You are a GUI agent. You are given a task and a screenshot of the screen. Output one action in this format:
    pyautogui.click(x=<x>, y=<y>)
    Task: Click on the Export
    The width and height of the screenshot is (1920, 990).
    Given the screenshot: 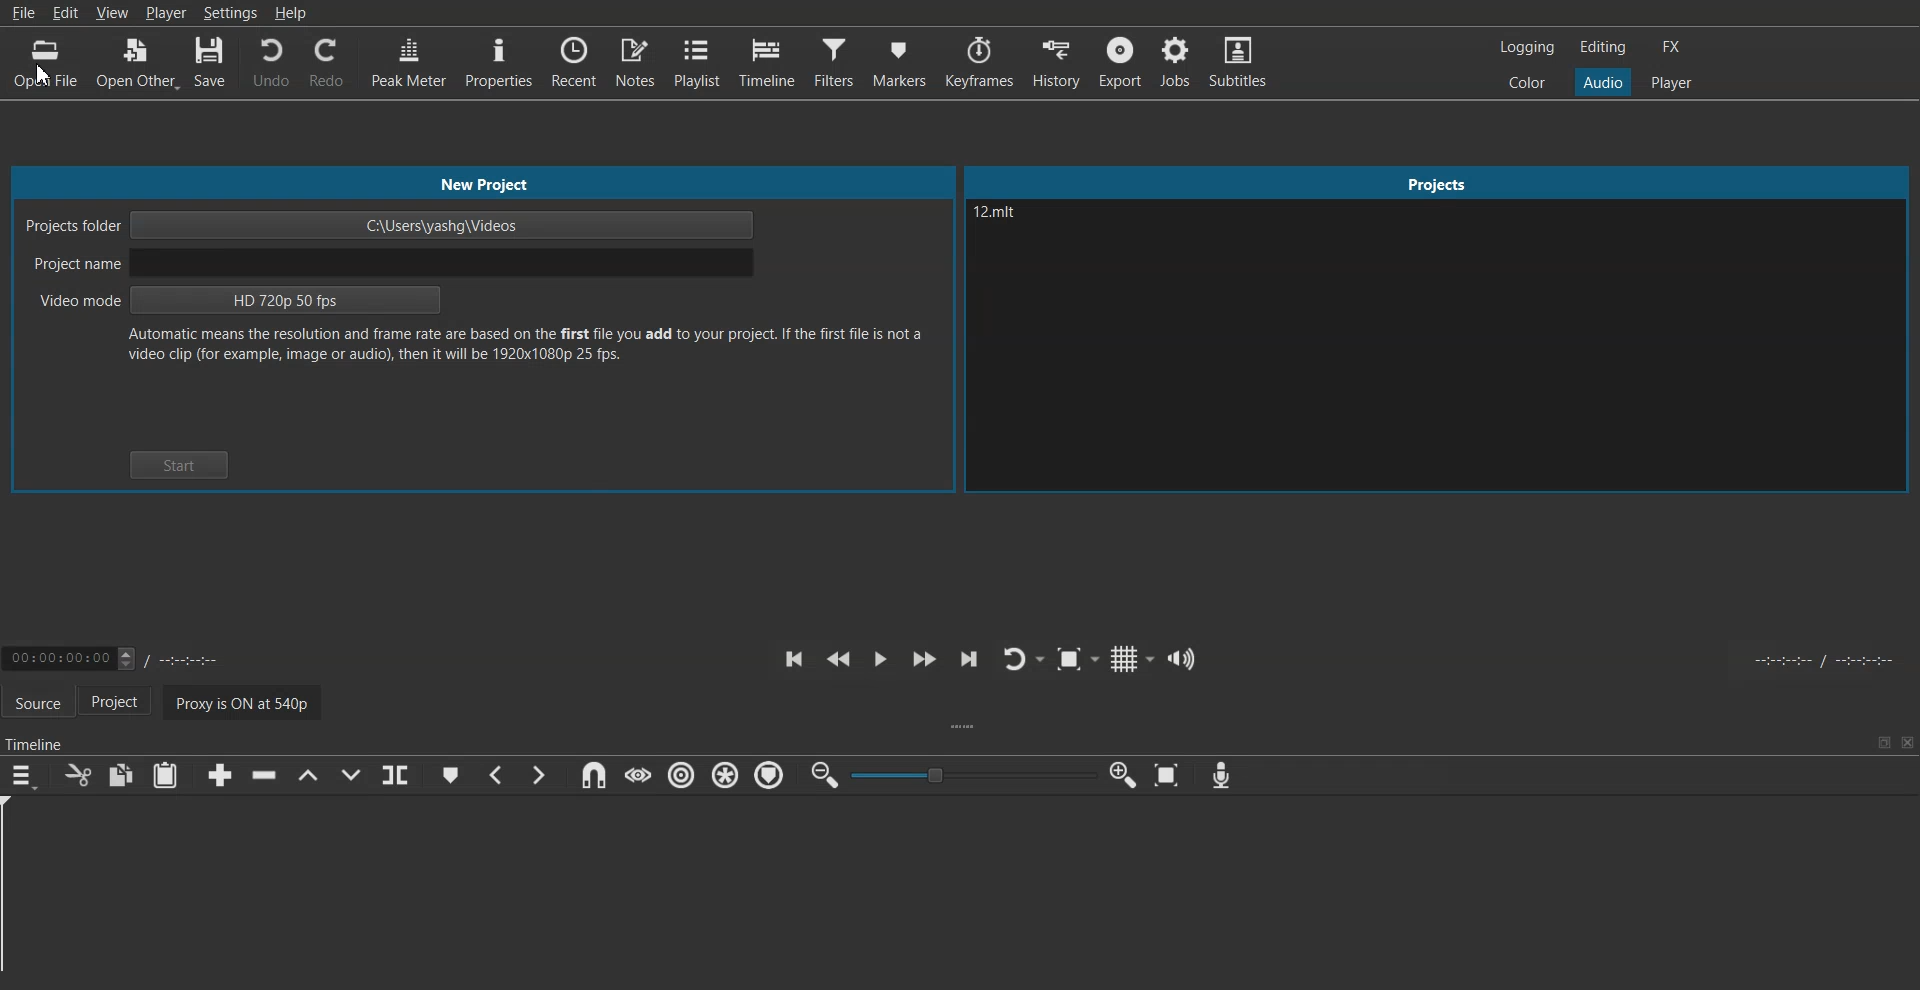 What is the action you would take?
    pyautogui.click(x=1121, y=61)
    